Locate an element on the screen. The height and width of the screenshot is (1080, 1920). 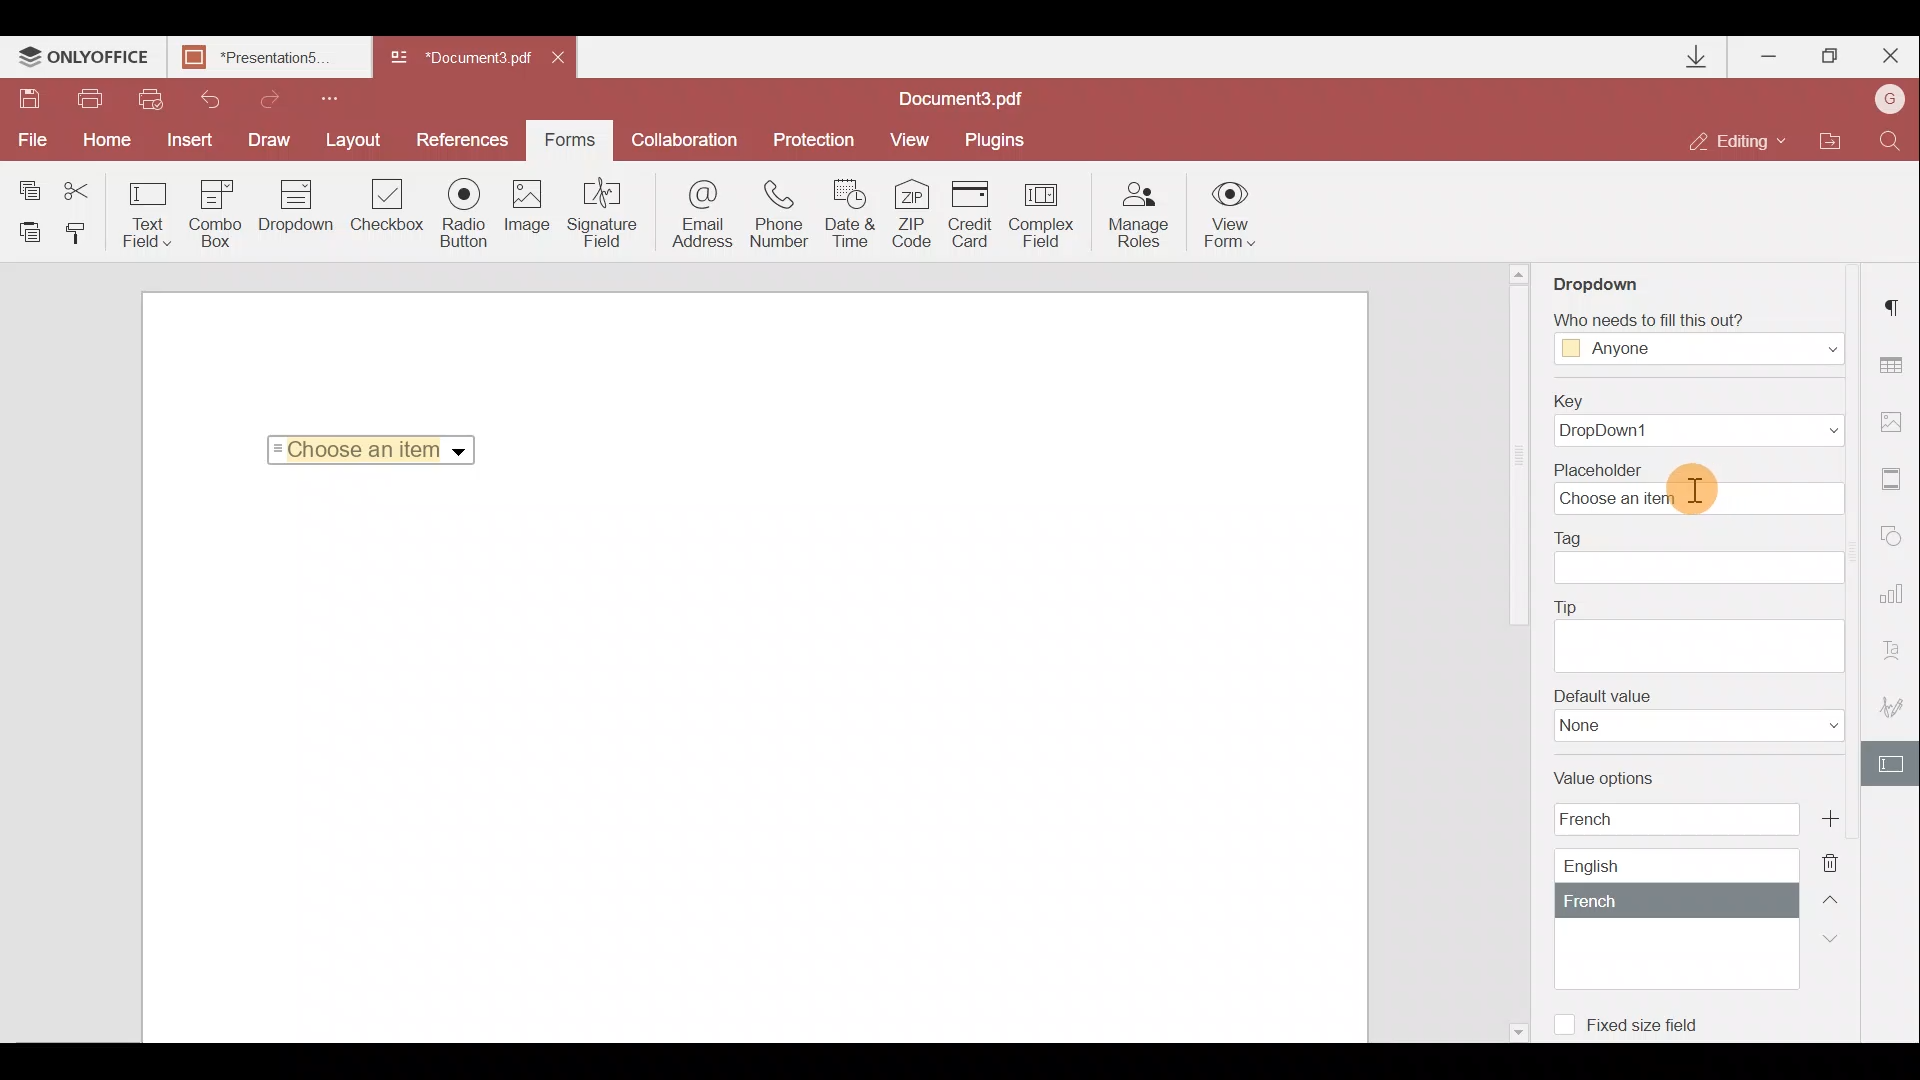
Image settings is located at coordinates (1896, 417).